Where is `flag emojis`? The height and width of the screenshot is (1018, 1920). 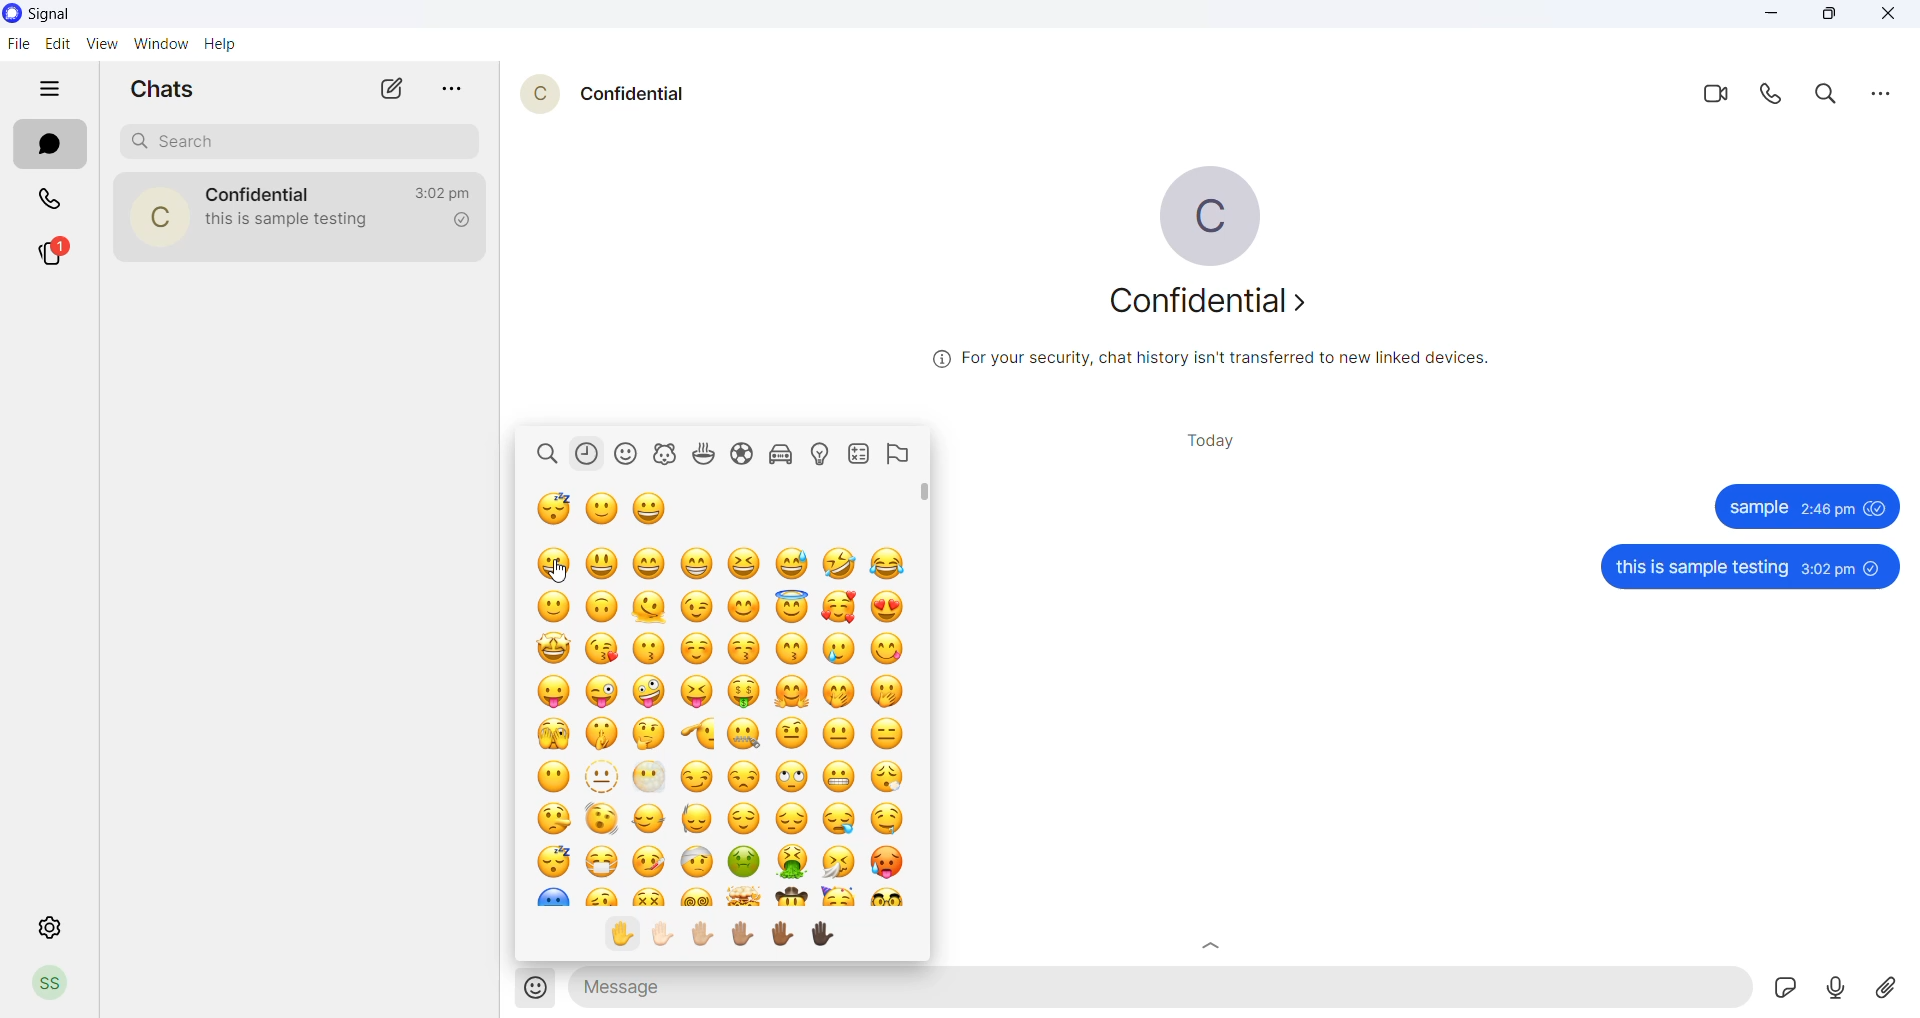
flag emojis is located at coordinates (897, 456).